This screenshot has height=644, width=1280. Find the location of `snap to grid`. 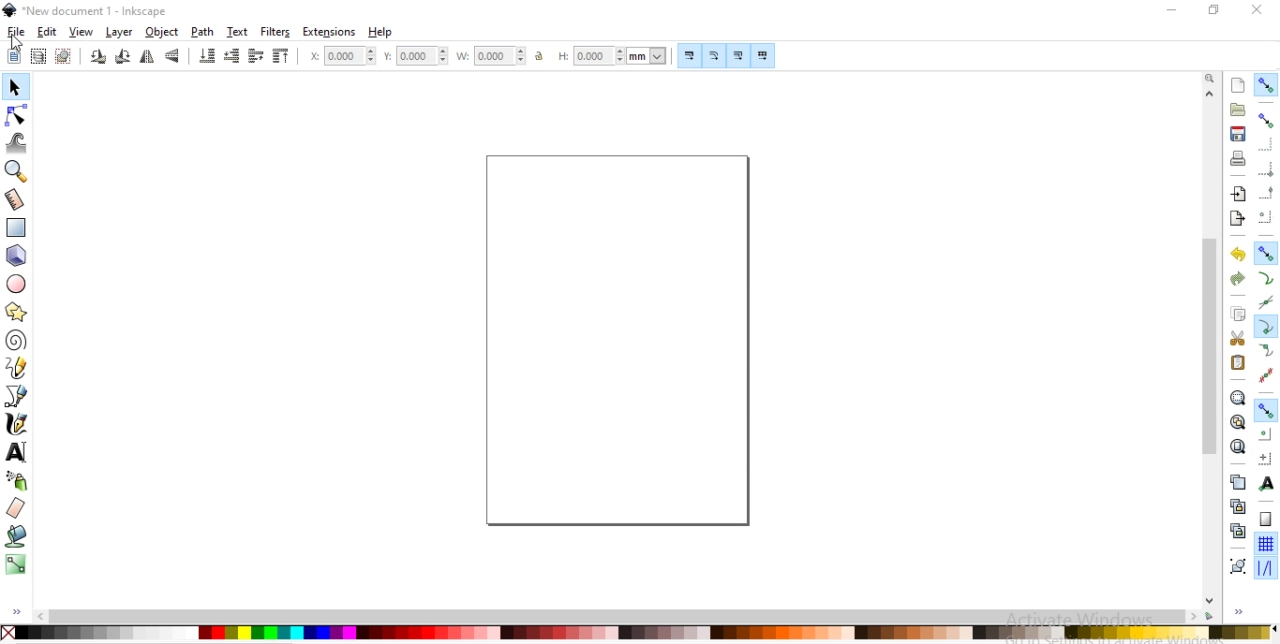

snap to grid is located at coordinates (1265, 545).